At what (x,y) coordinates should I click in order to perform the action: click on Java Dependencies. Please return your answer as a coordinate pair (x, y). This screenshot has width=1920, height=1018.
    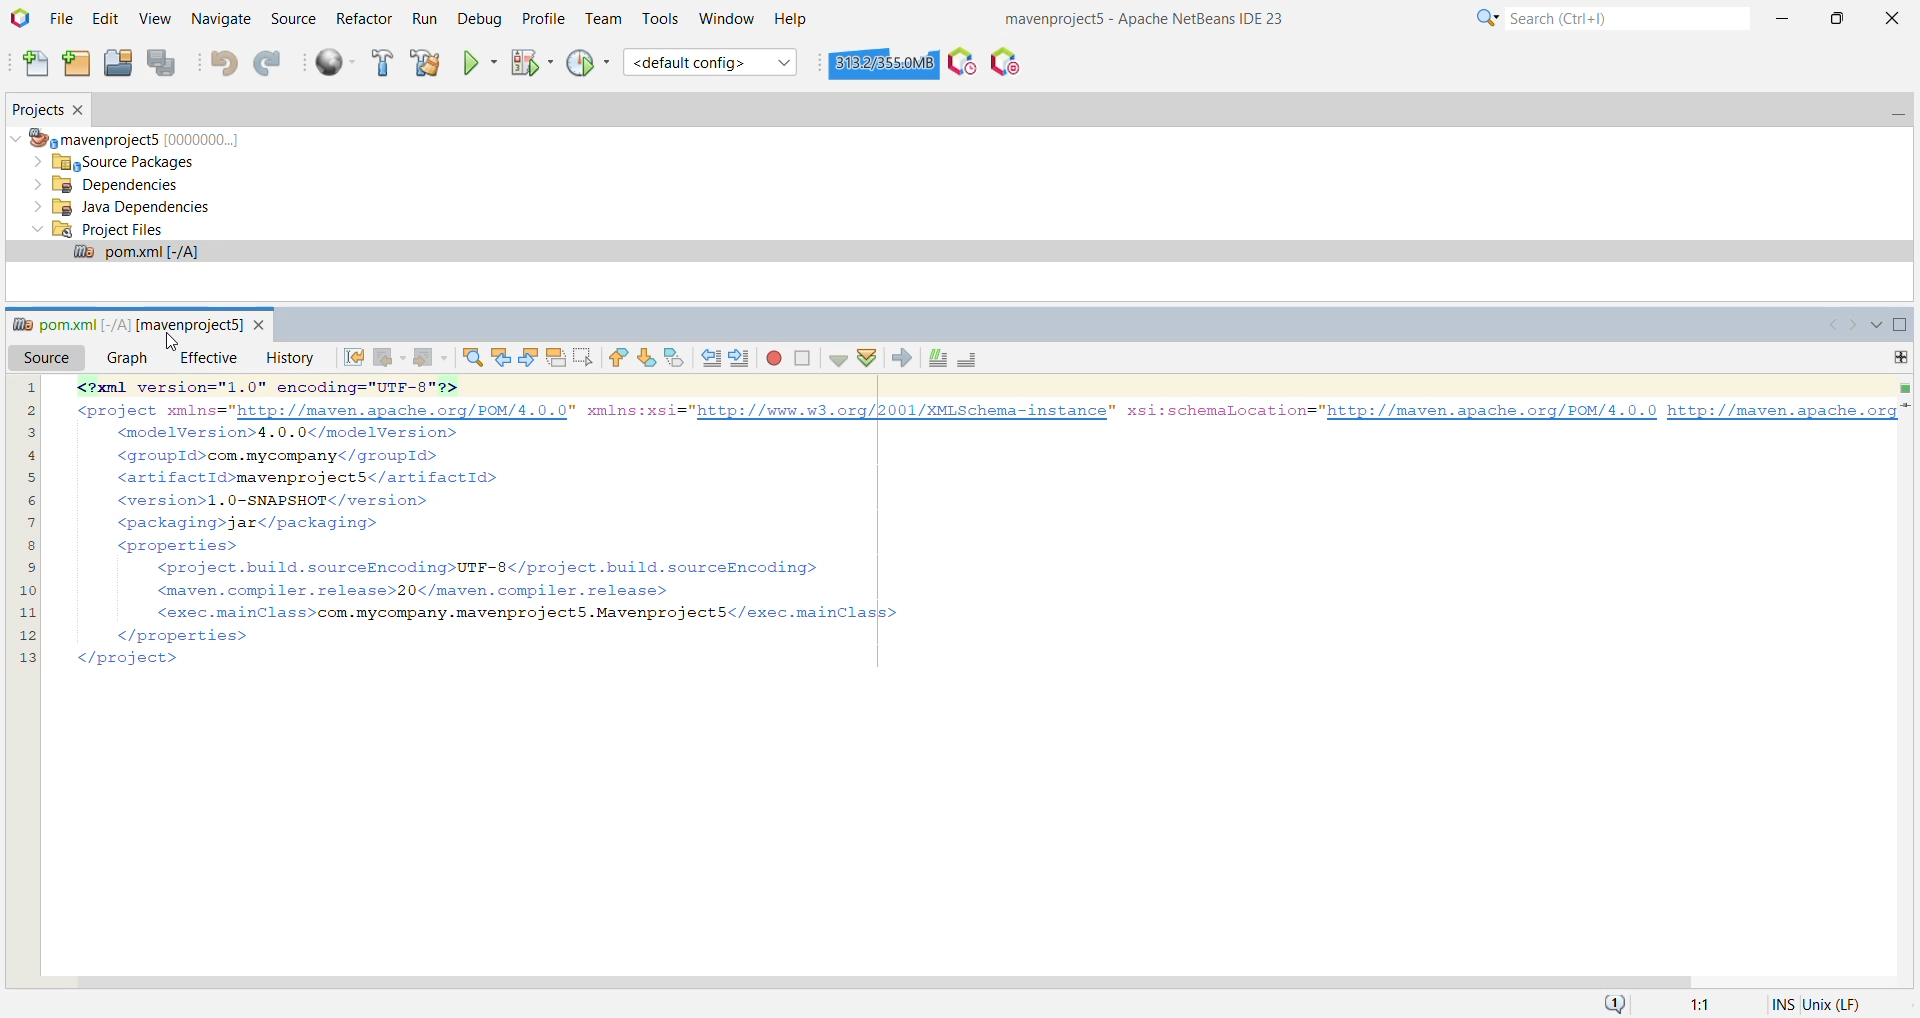
    Looking at the image, I should click on (120, 206).